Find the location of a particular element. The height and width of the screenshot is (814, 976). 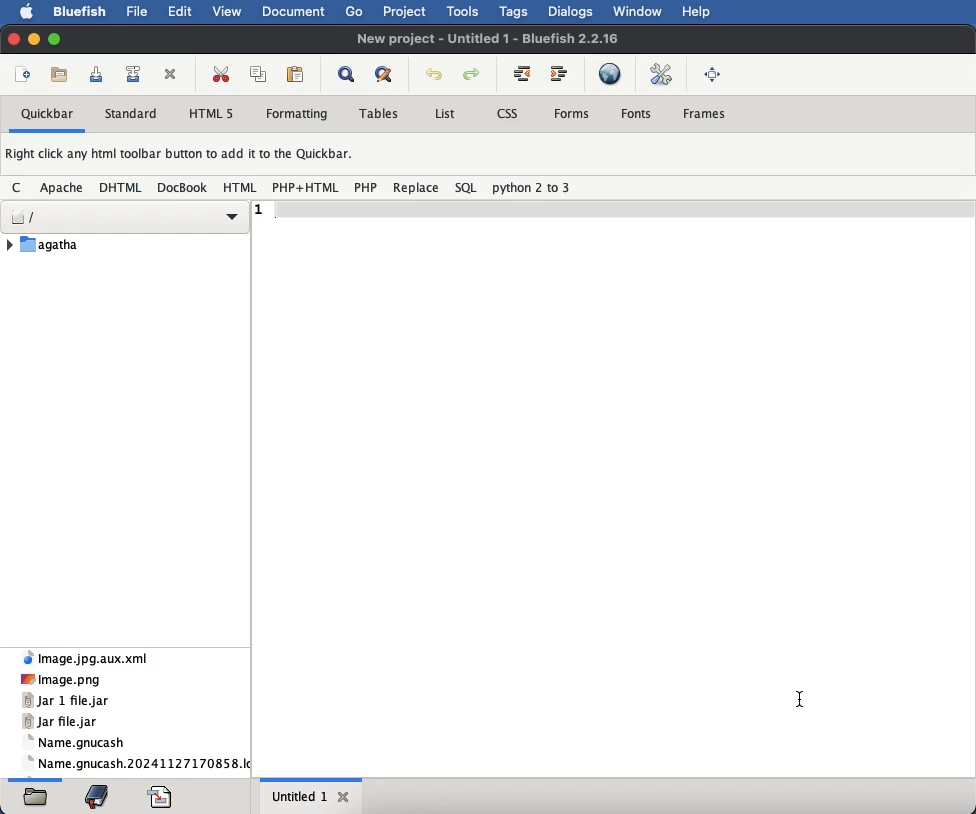

minimize is located at coordinates (35, 39).